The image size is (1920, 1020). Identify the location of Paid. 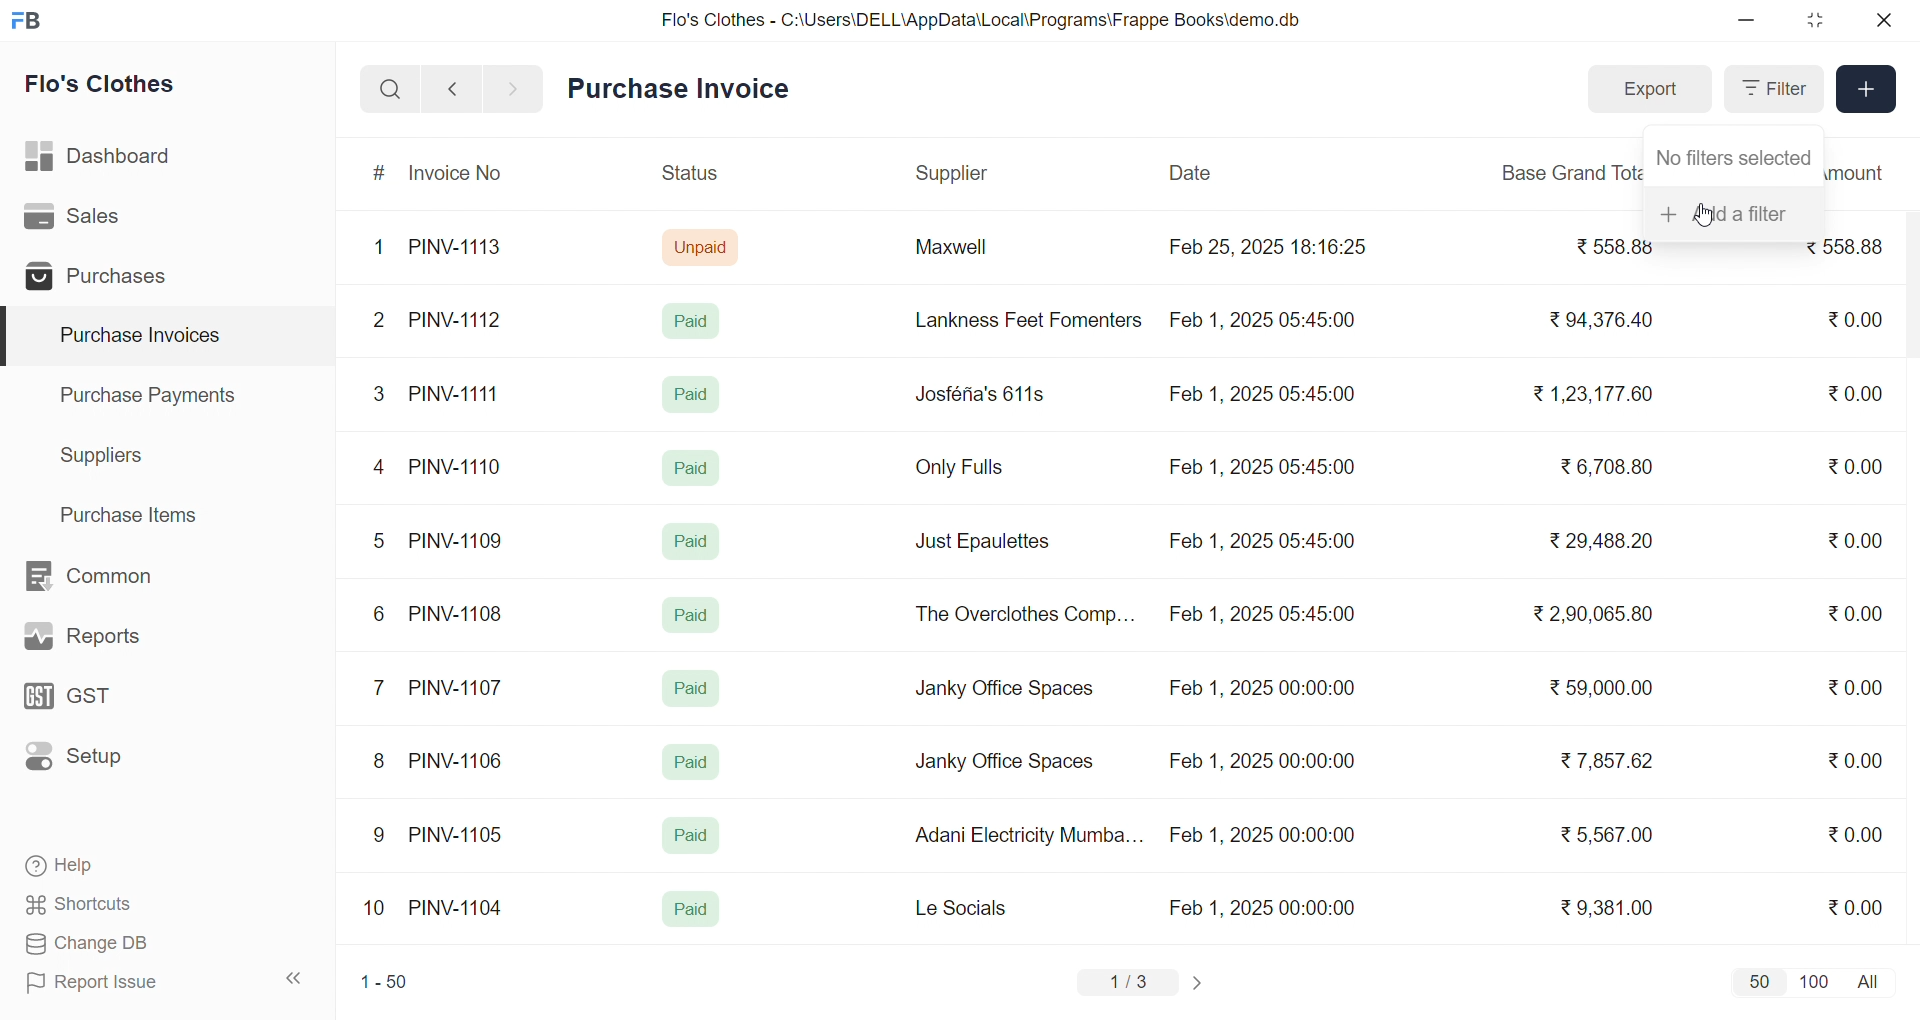
(695, 538).